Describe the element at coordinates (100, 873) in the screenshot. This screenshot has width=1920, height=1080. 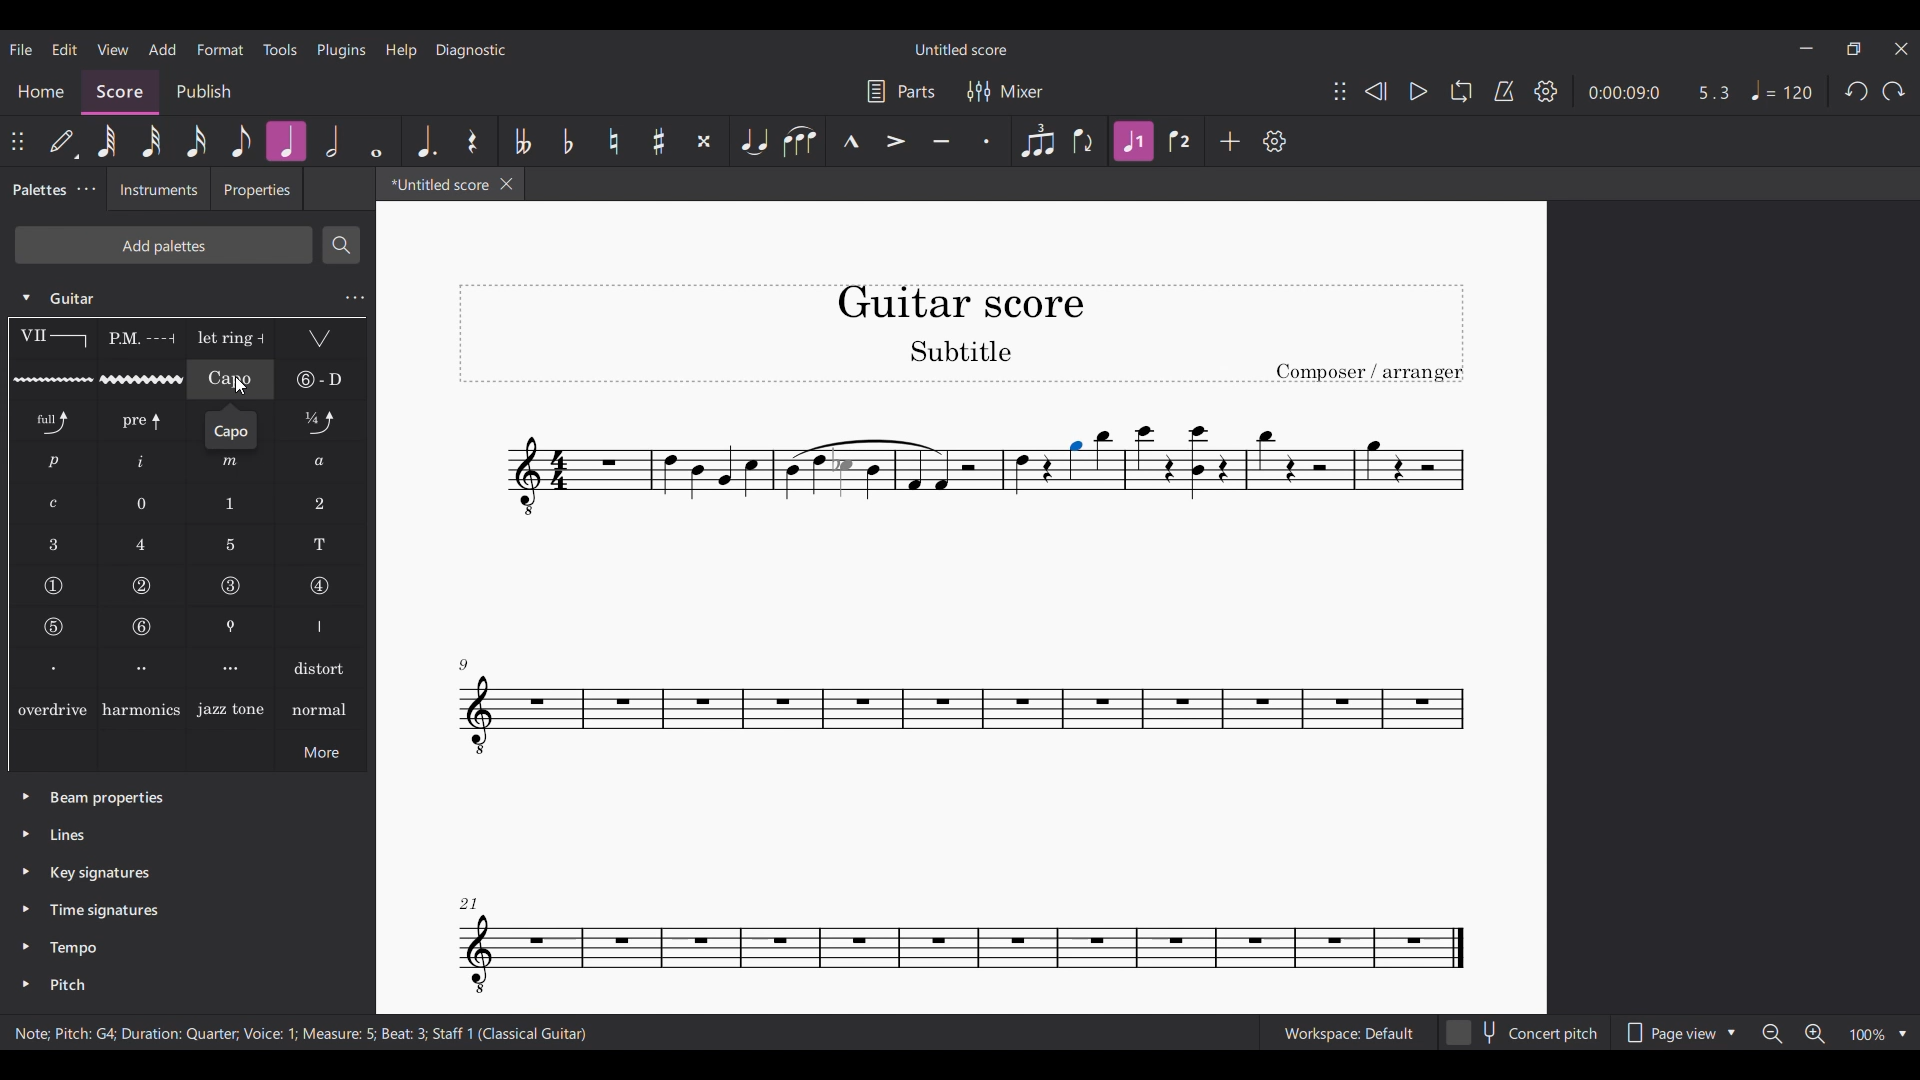
I see `Key signatures palette` at that location.